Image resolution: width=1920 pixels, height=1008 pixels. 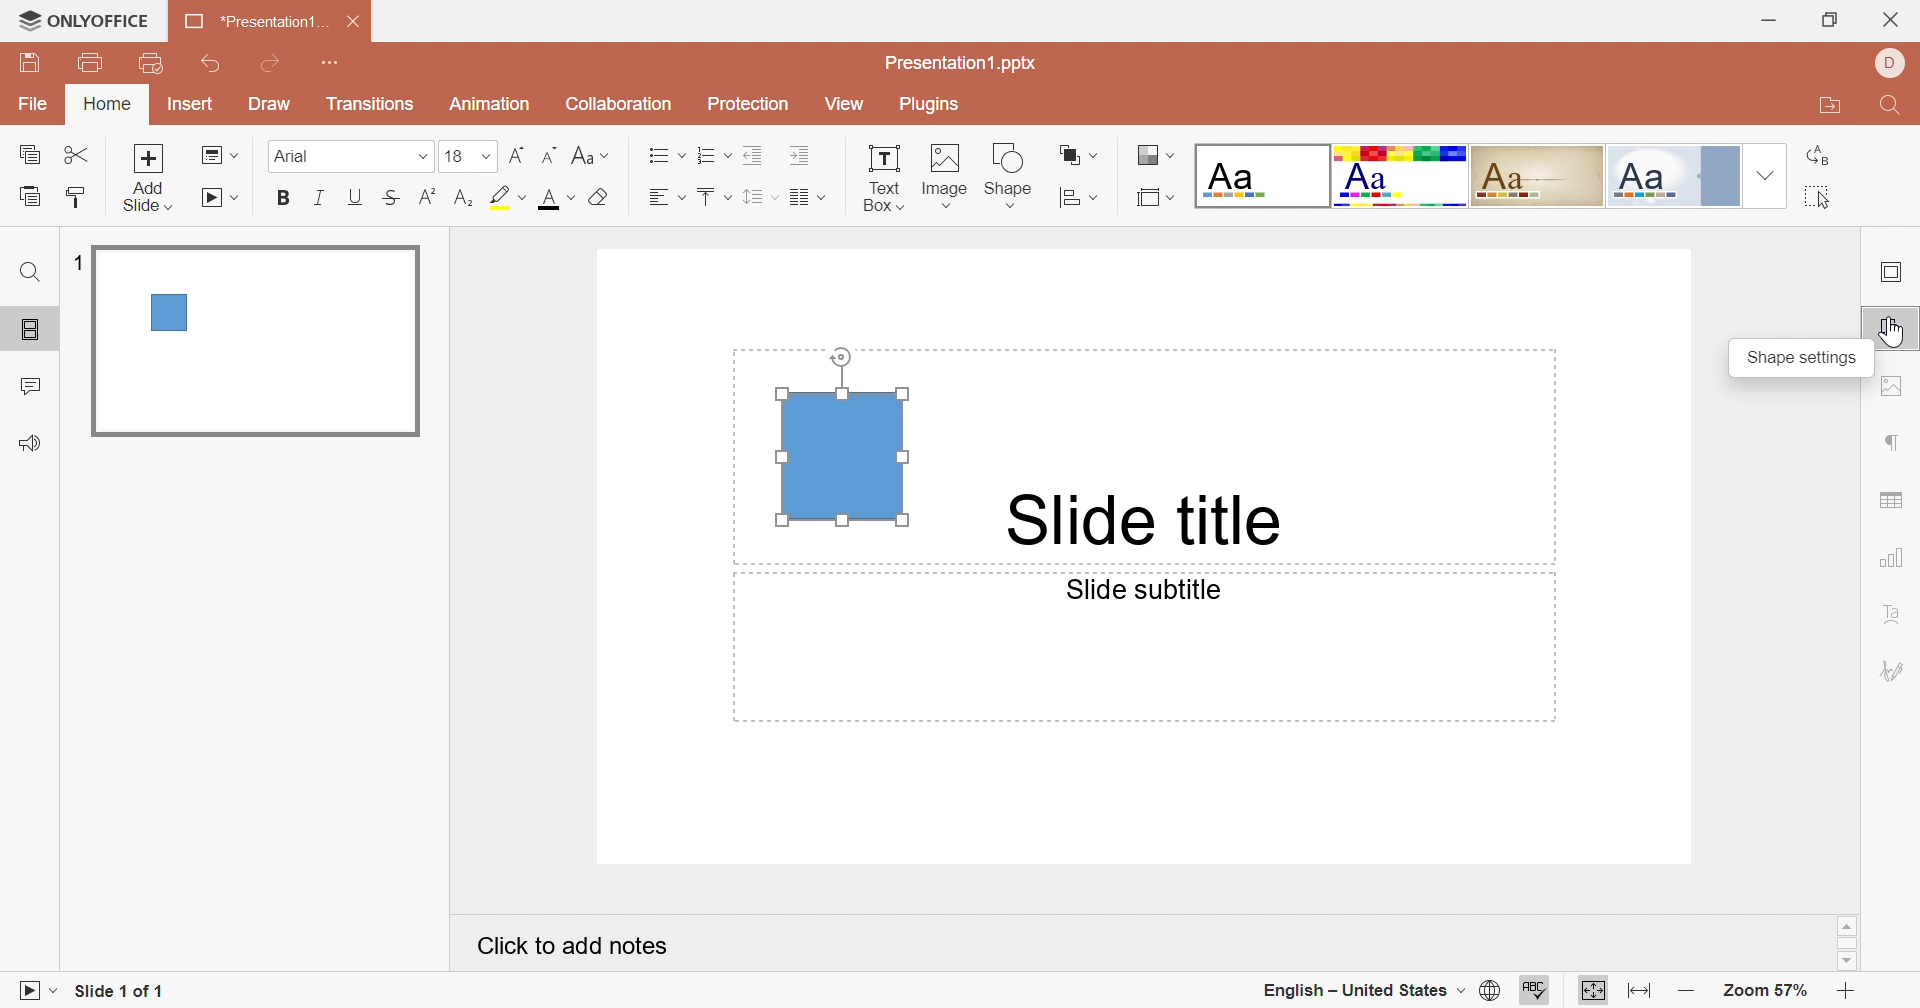 What do you see at coordinates (1845, 989) in the screenshot?
I see `Zoom in` at bounding box center [1845, 989].